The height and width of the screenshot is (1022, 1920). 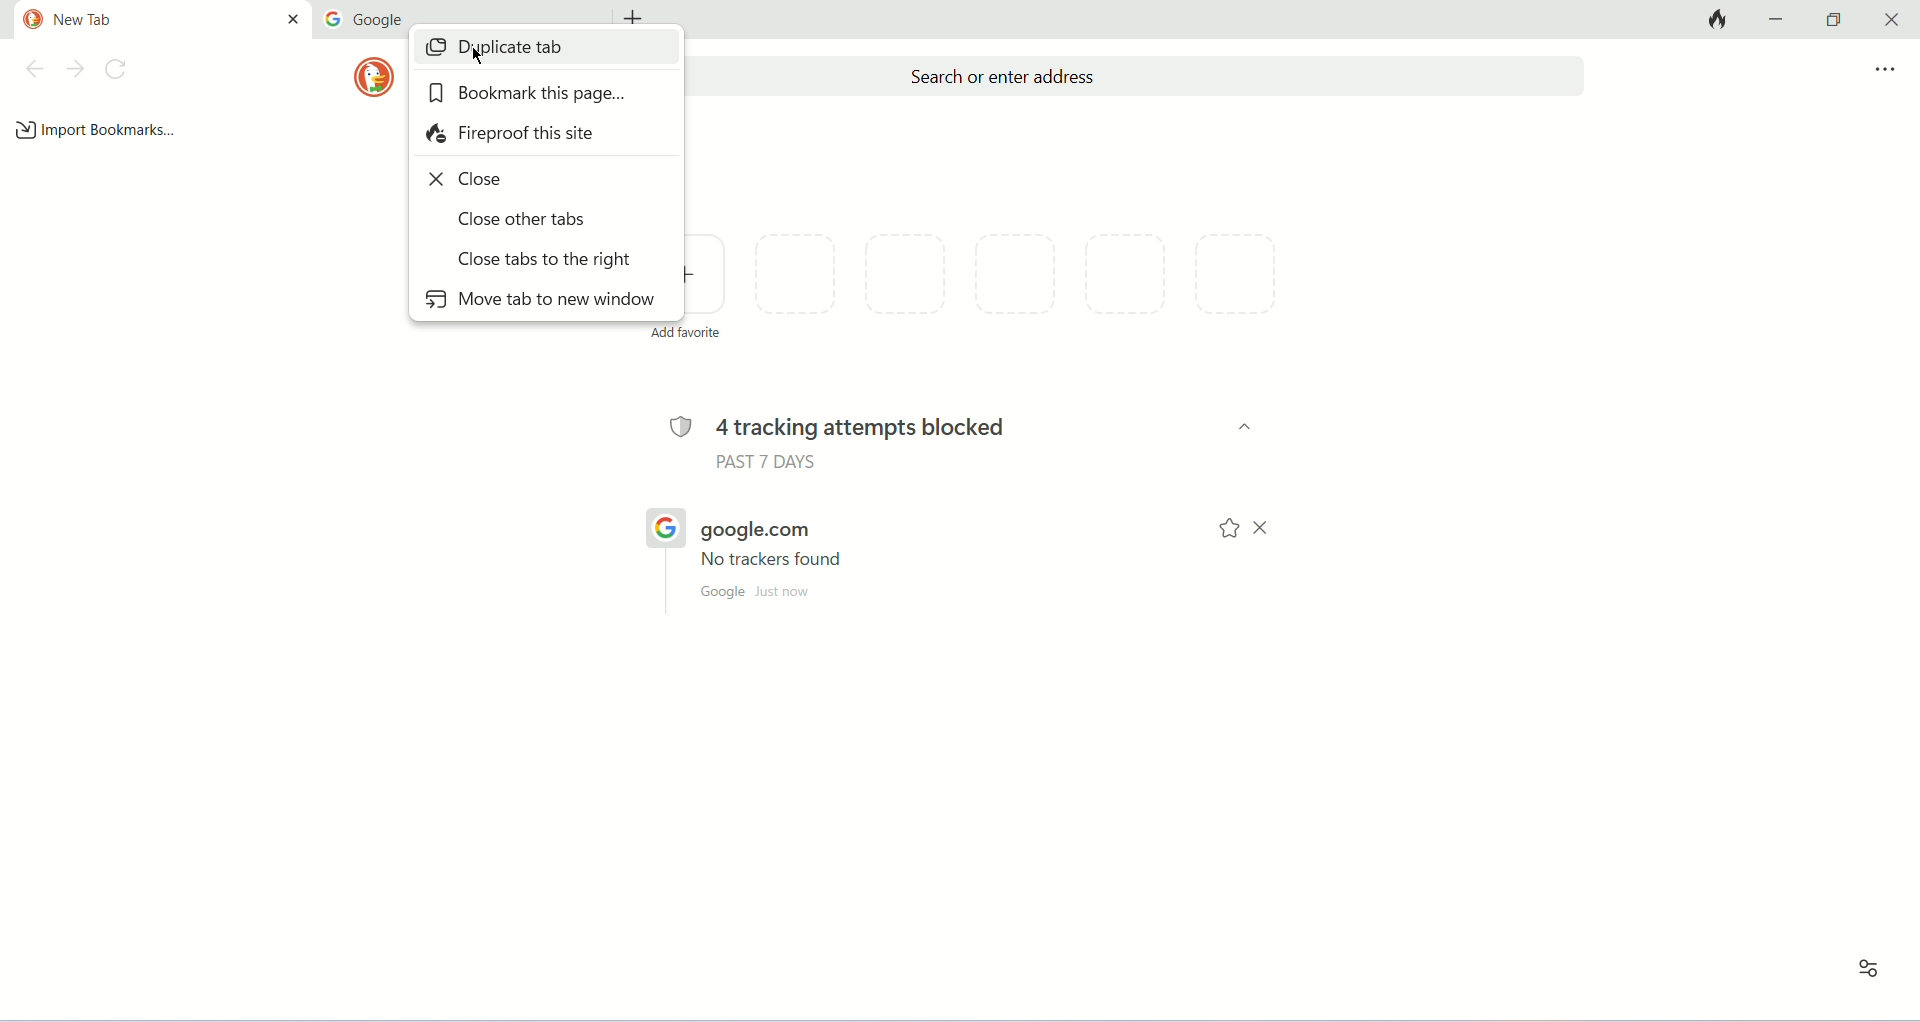 What do you see at coordinates (514, 135) in the screenshot?
I see `fireproof this site` at bounding box center [514, 135].